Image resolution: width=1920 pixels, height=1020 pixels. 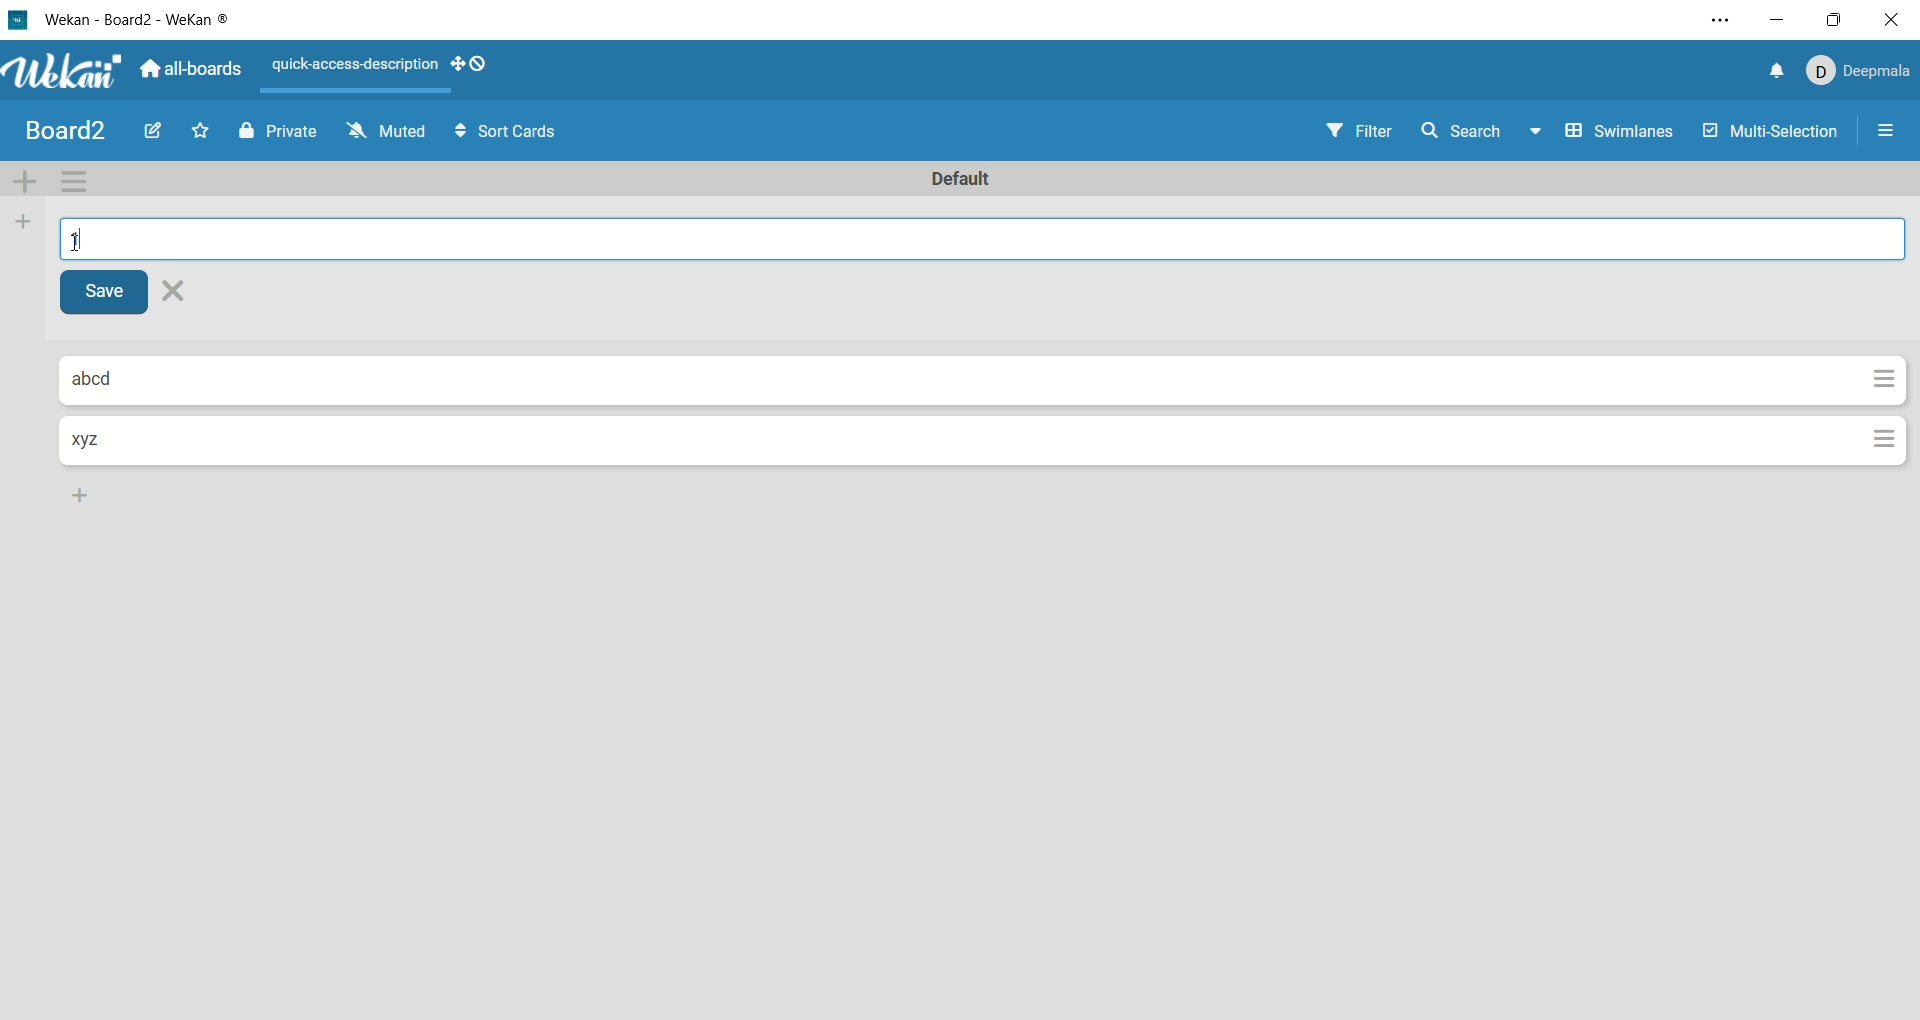 What do you see at coordinates (96, 439) in the screenshot?
I see `list title` at bounding box center [96, 439].